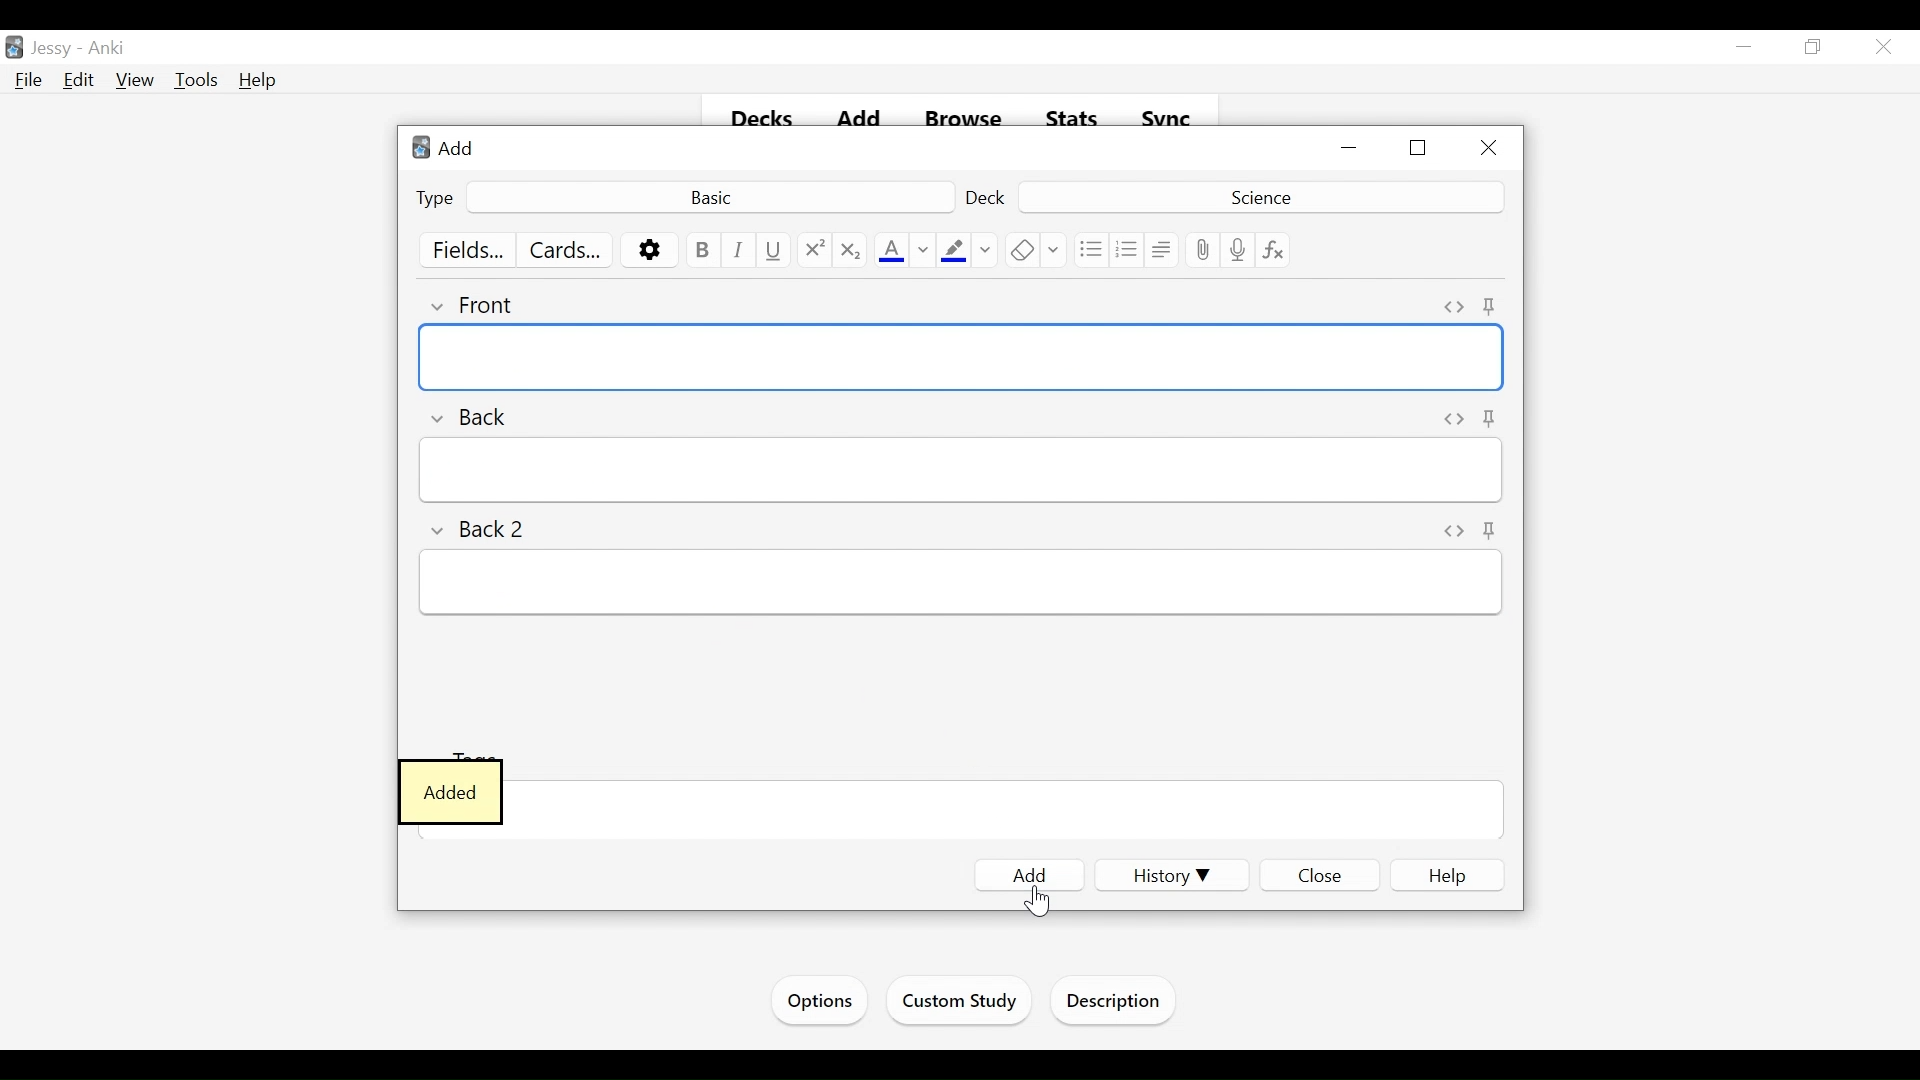 Image resolution: width=1920 pixels, height=1080 pixels. What do you see at coordinates (1201, 250) in the screenshot?
I see `Upload pictures/images/ files` at bounding box center [1201, 250].